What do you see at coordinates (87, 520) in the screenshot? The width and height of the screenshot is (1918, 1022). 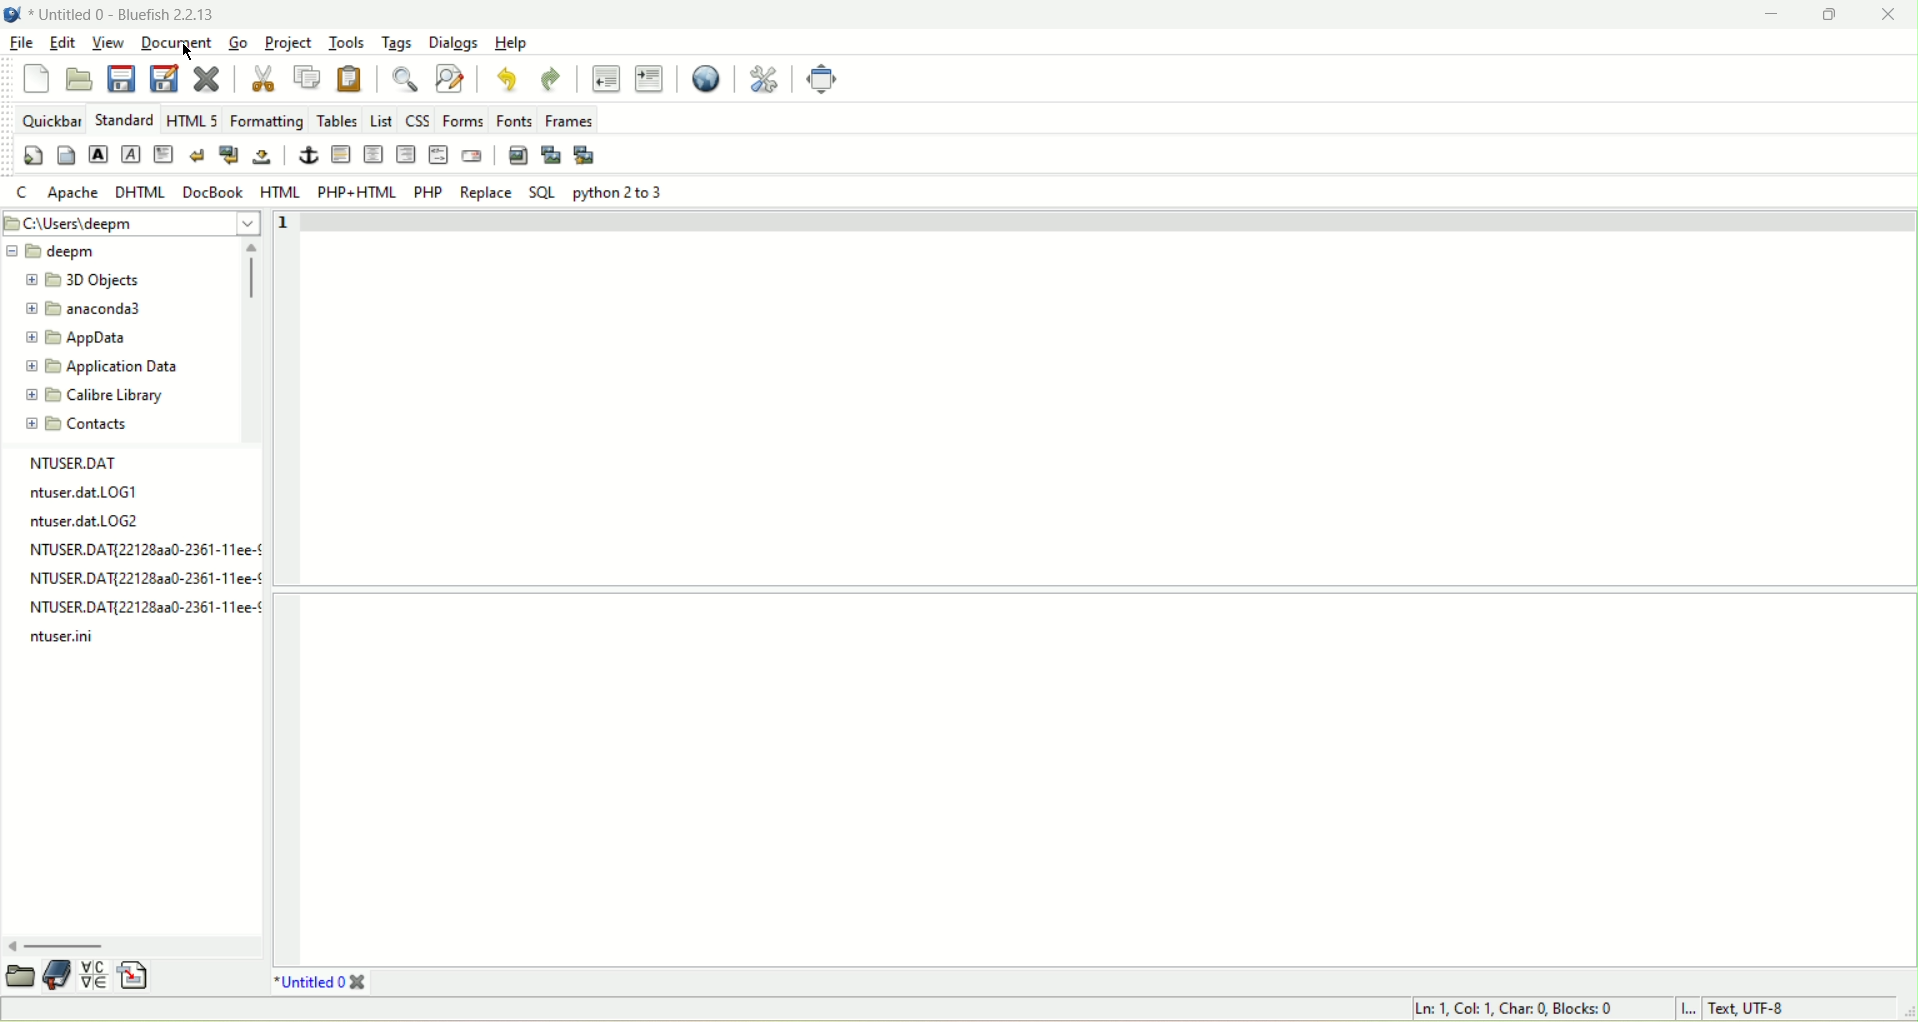 I see `ntuser.dat.LOG2` at bounding box center [87, 520].